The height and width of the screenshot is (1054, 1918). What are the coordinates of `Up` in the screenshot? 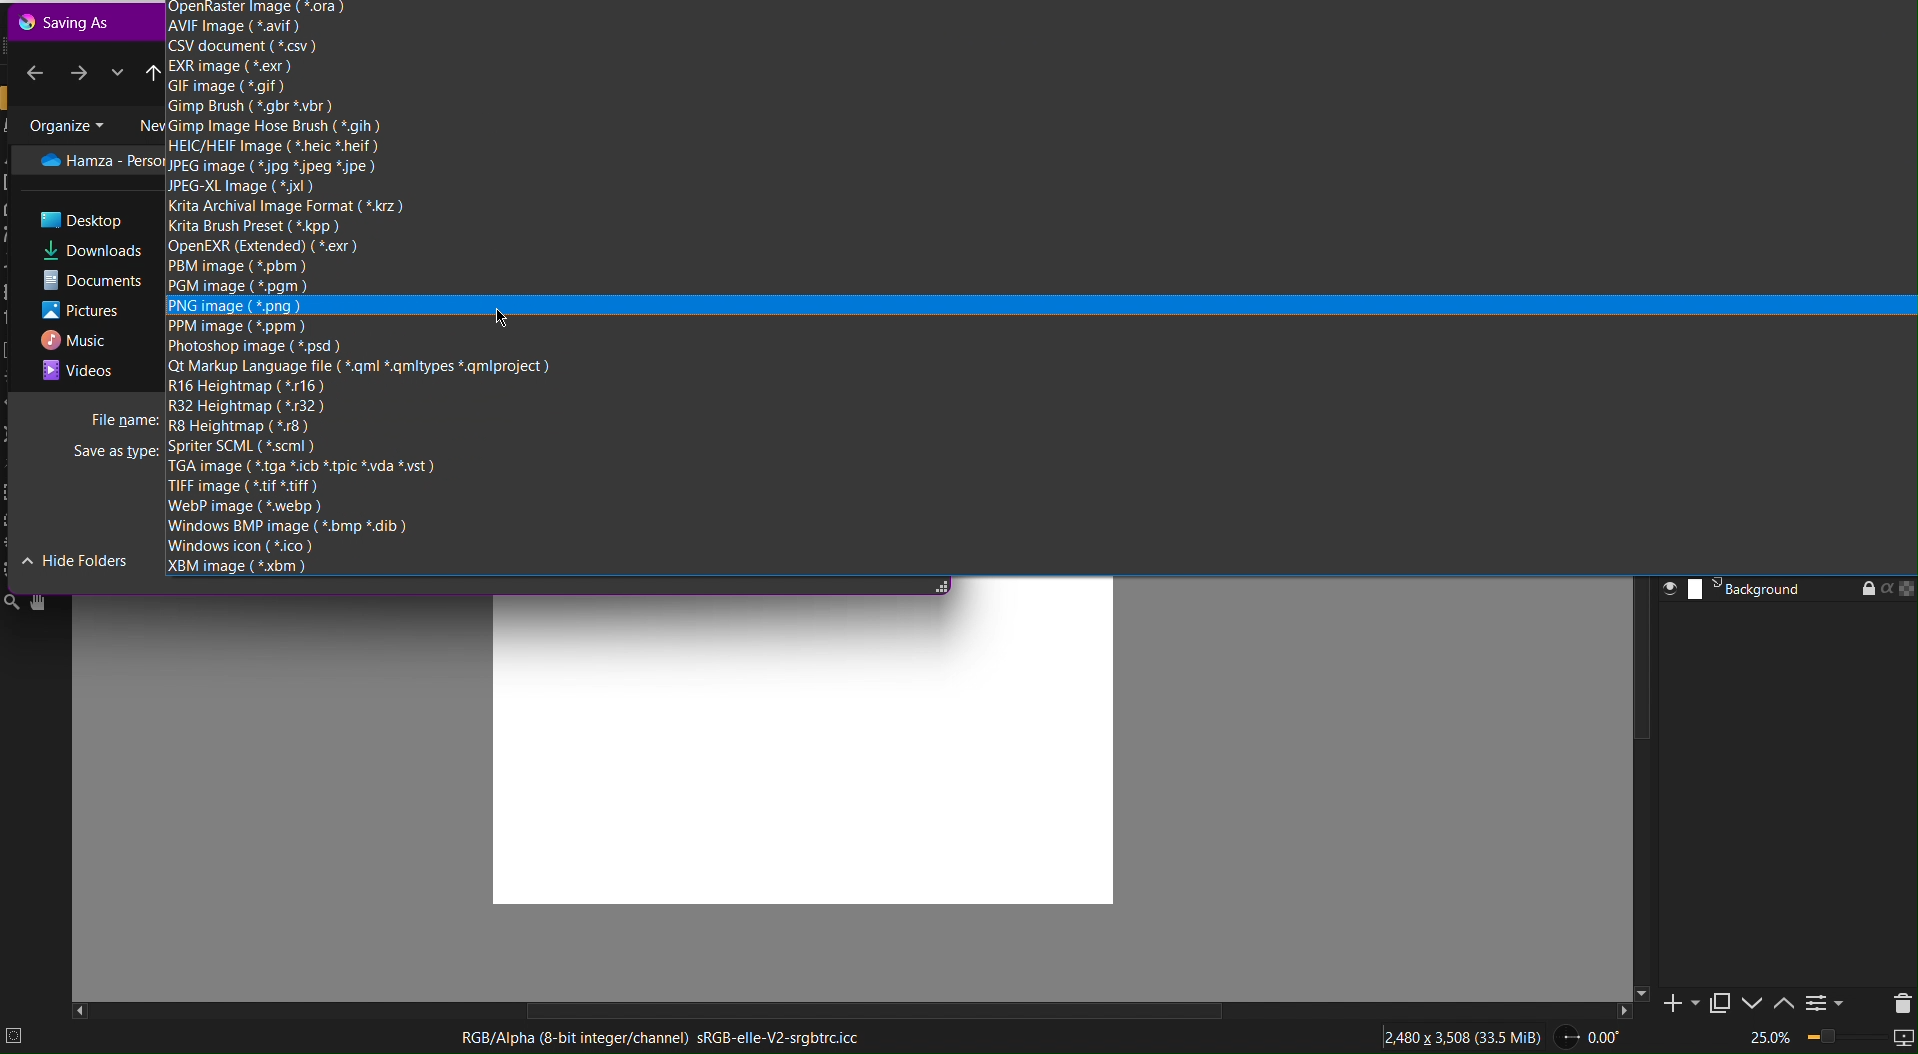 It's located at (155, 71).